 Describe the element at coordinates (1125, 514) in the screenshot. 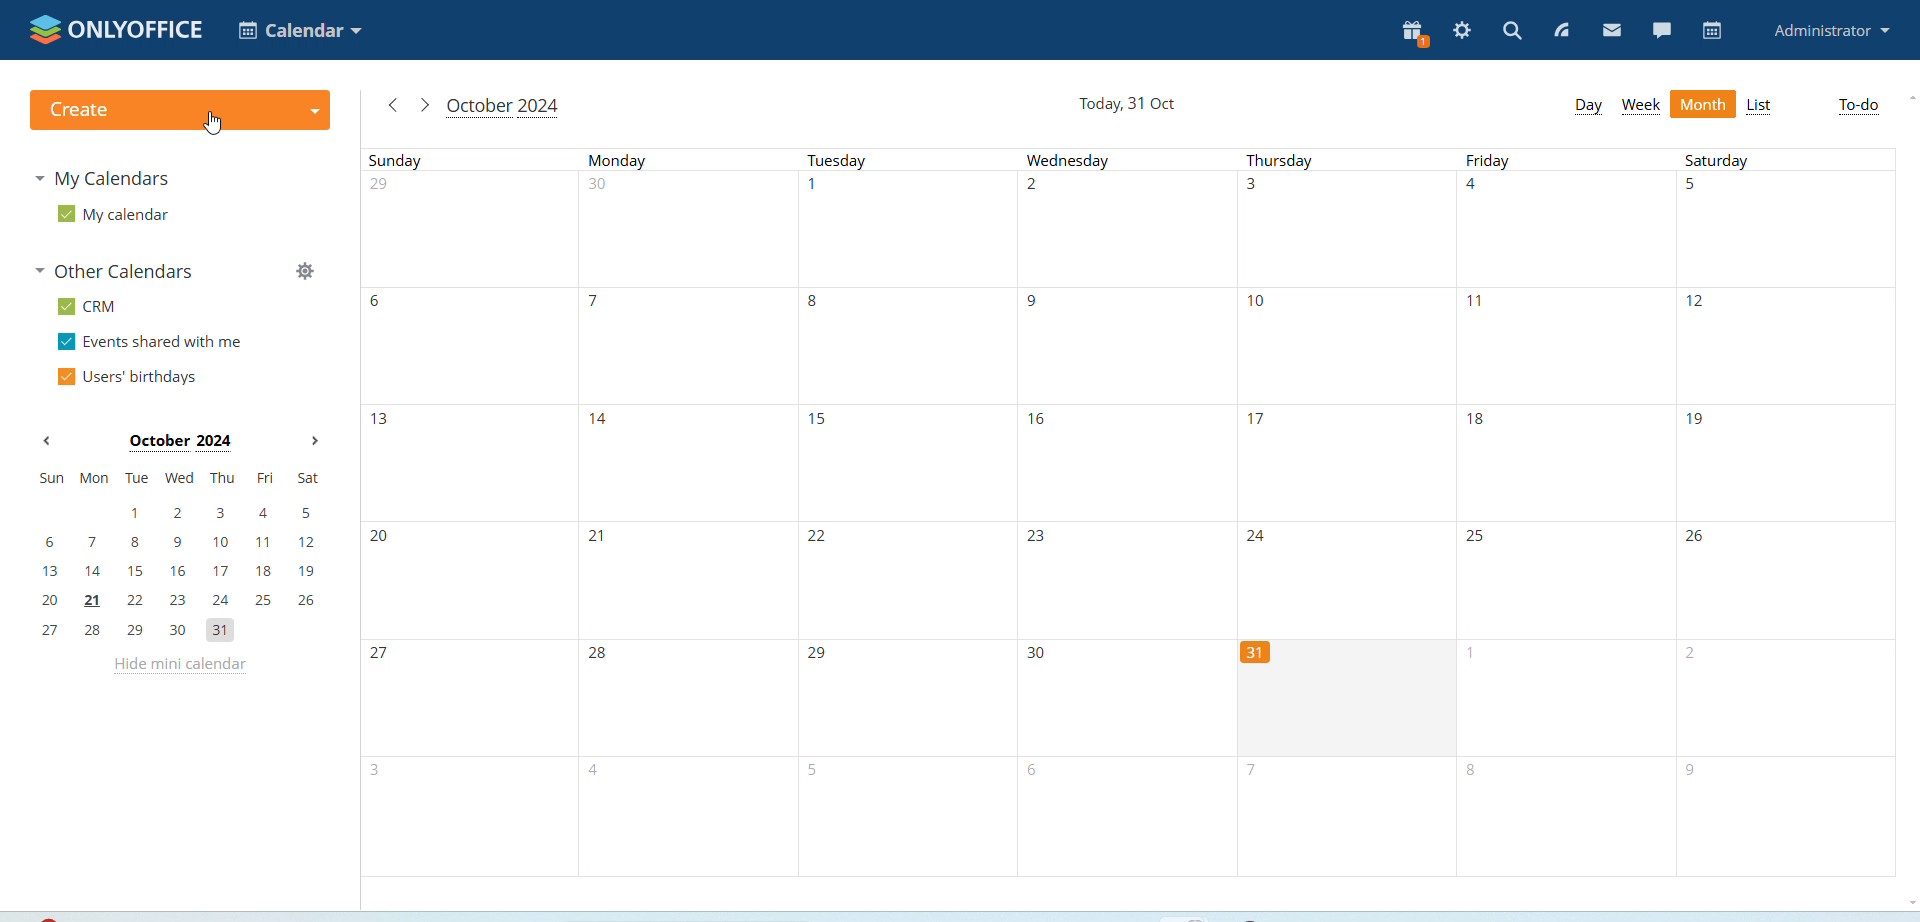

I see `Wednesdays` at that location.